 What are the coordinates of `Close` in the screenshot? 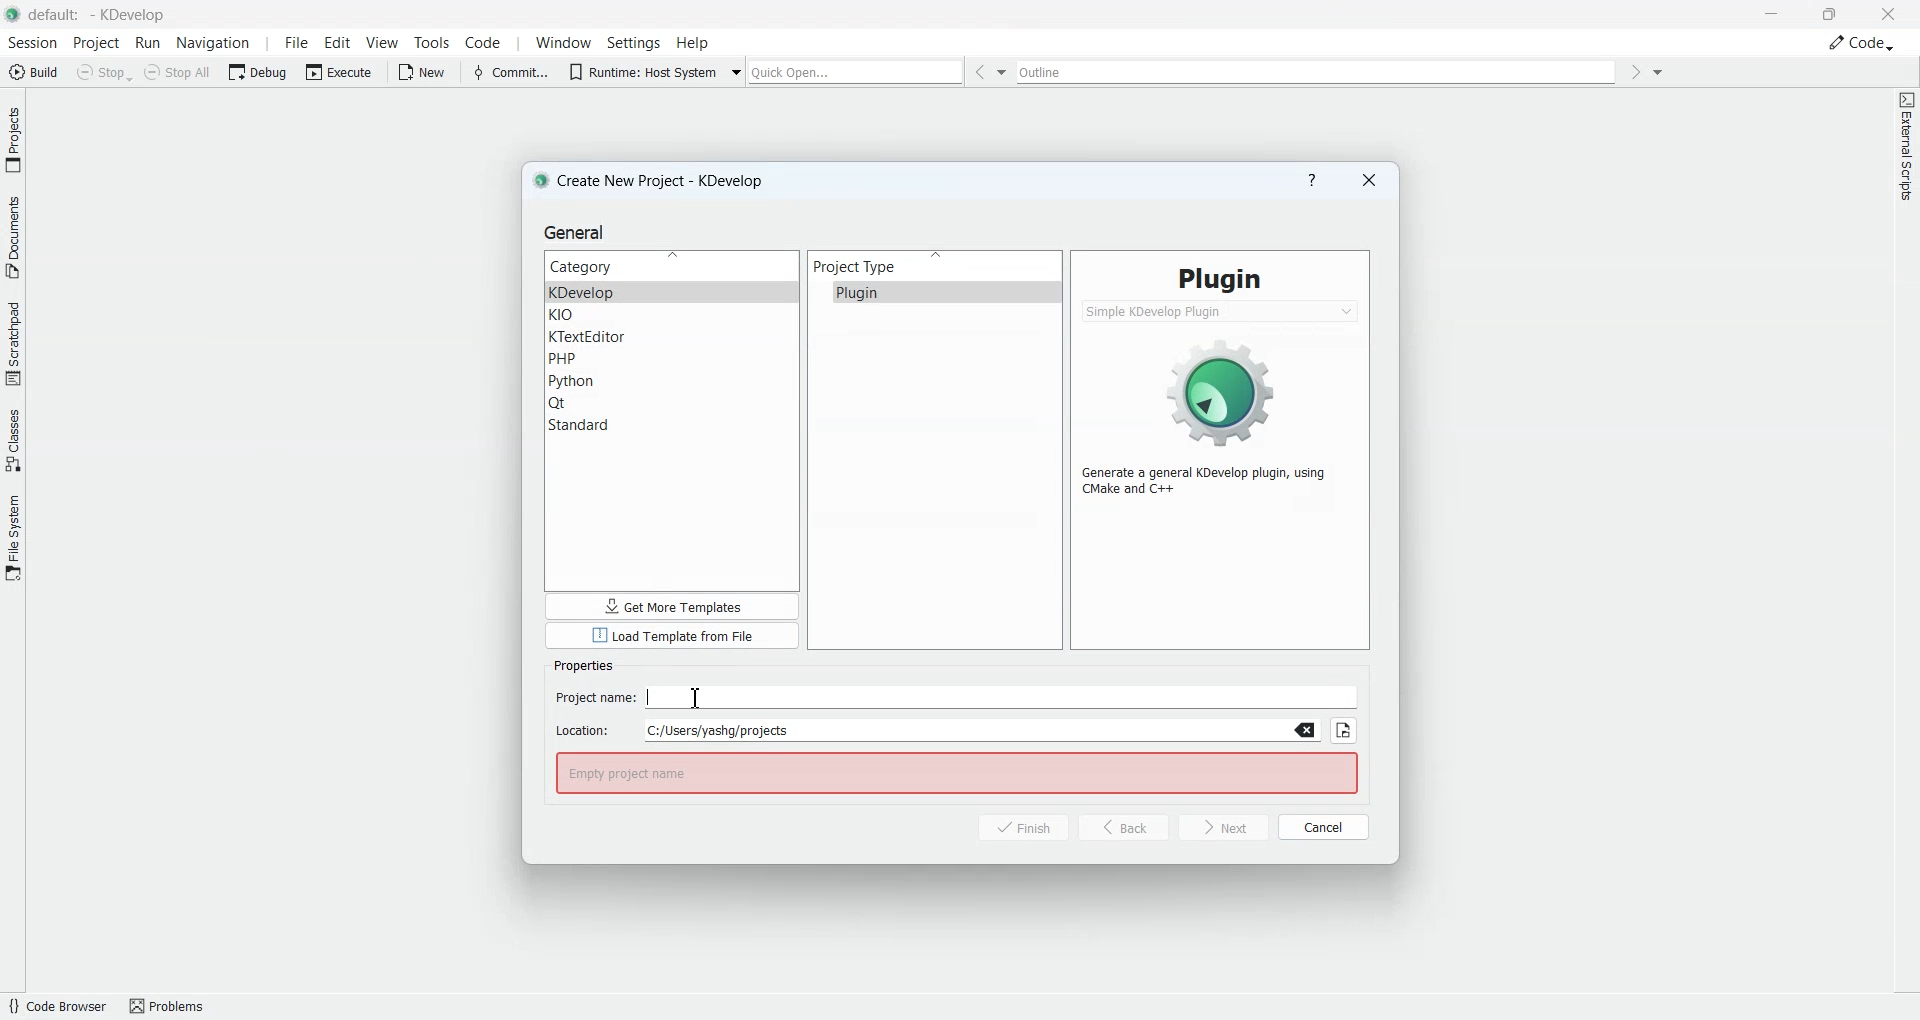 It's located at (1369, 181).